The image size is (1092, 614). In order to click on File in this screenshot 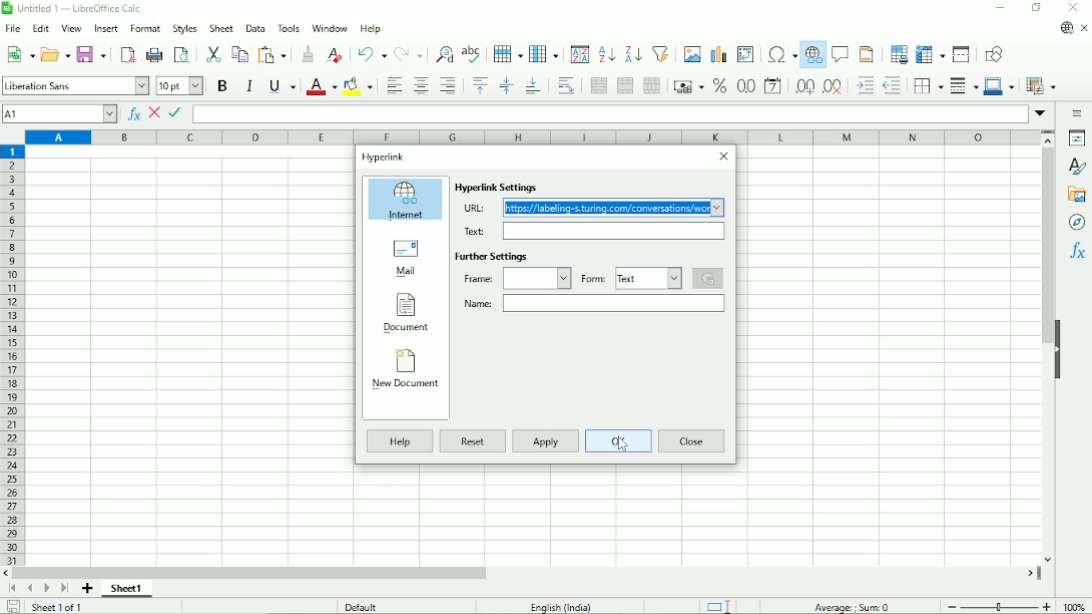, I will do `click(13, 29)`.